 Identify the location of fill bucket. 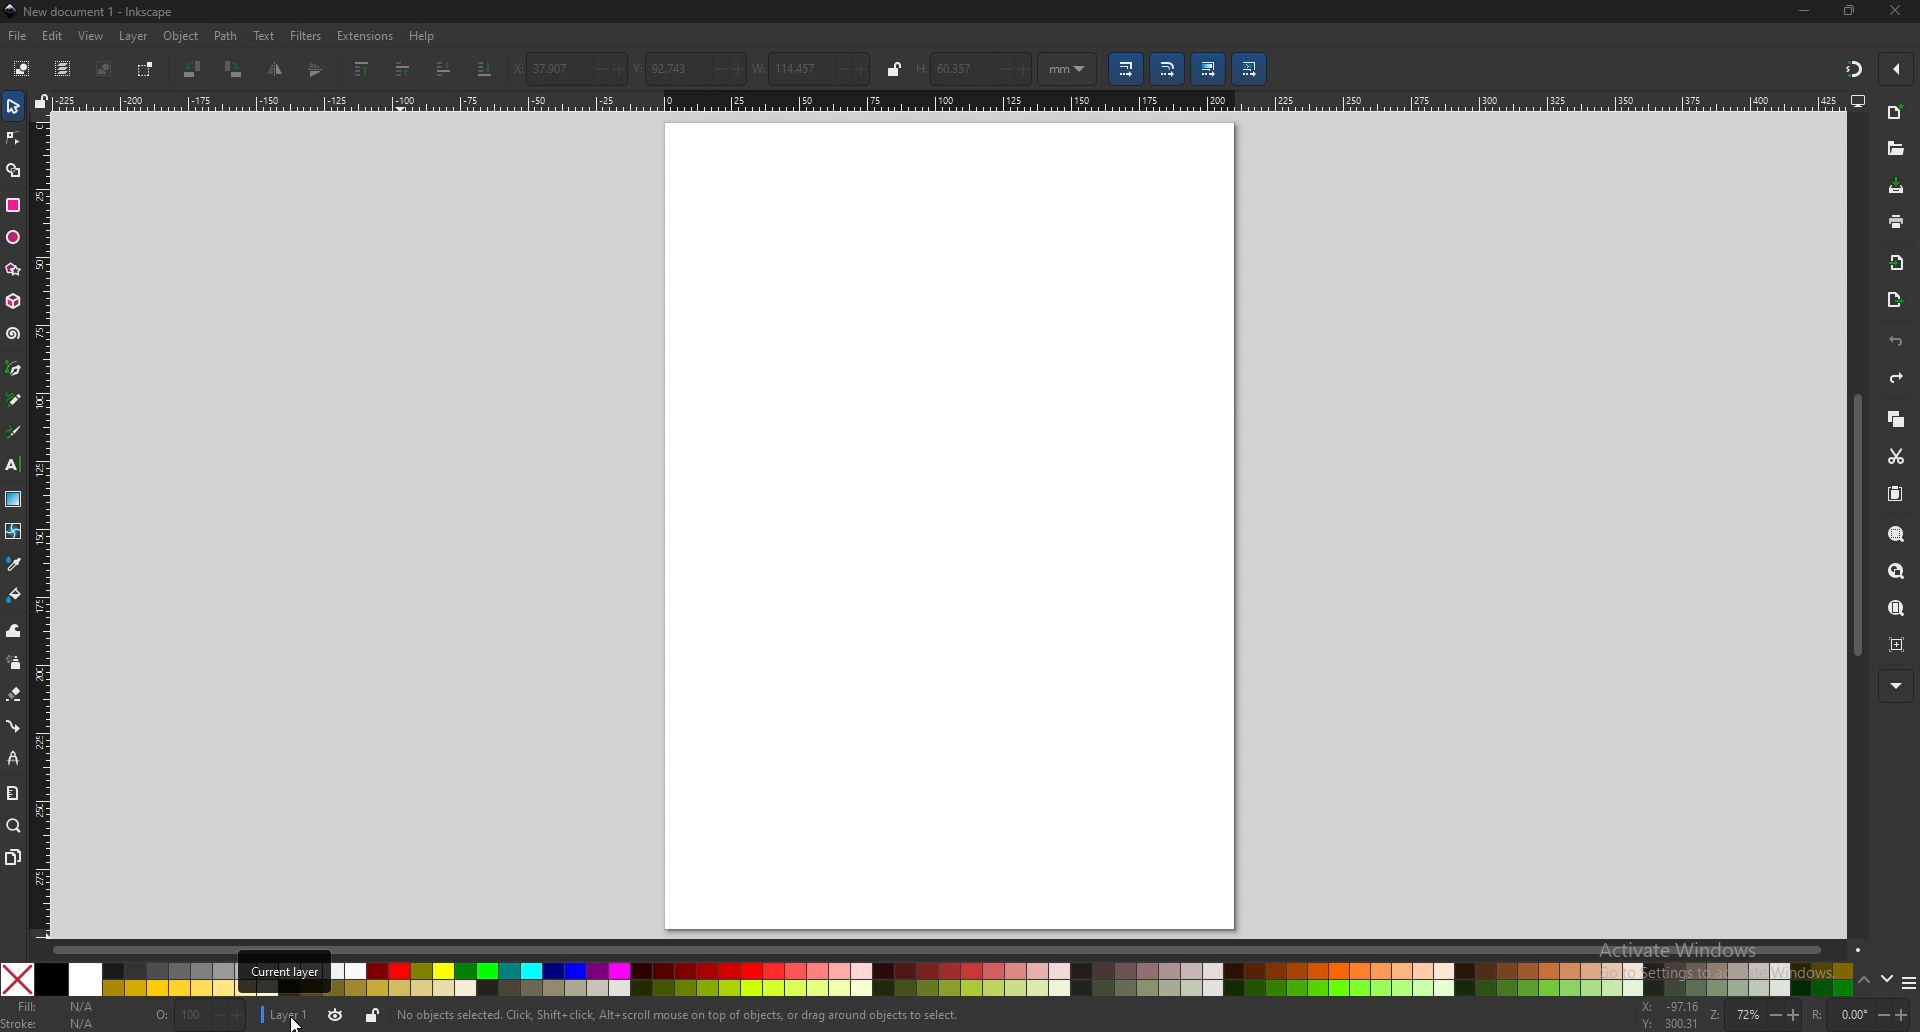
(15, 594).